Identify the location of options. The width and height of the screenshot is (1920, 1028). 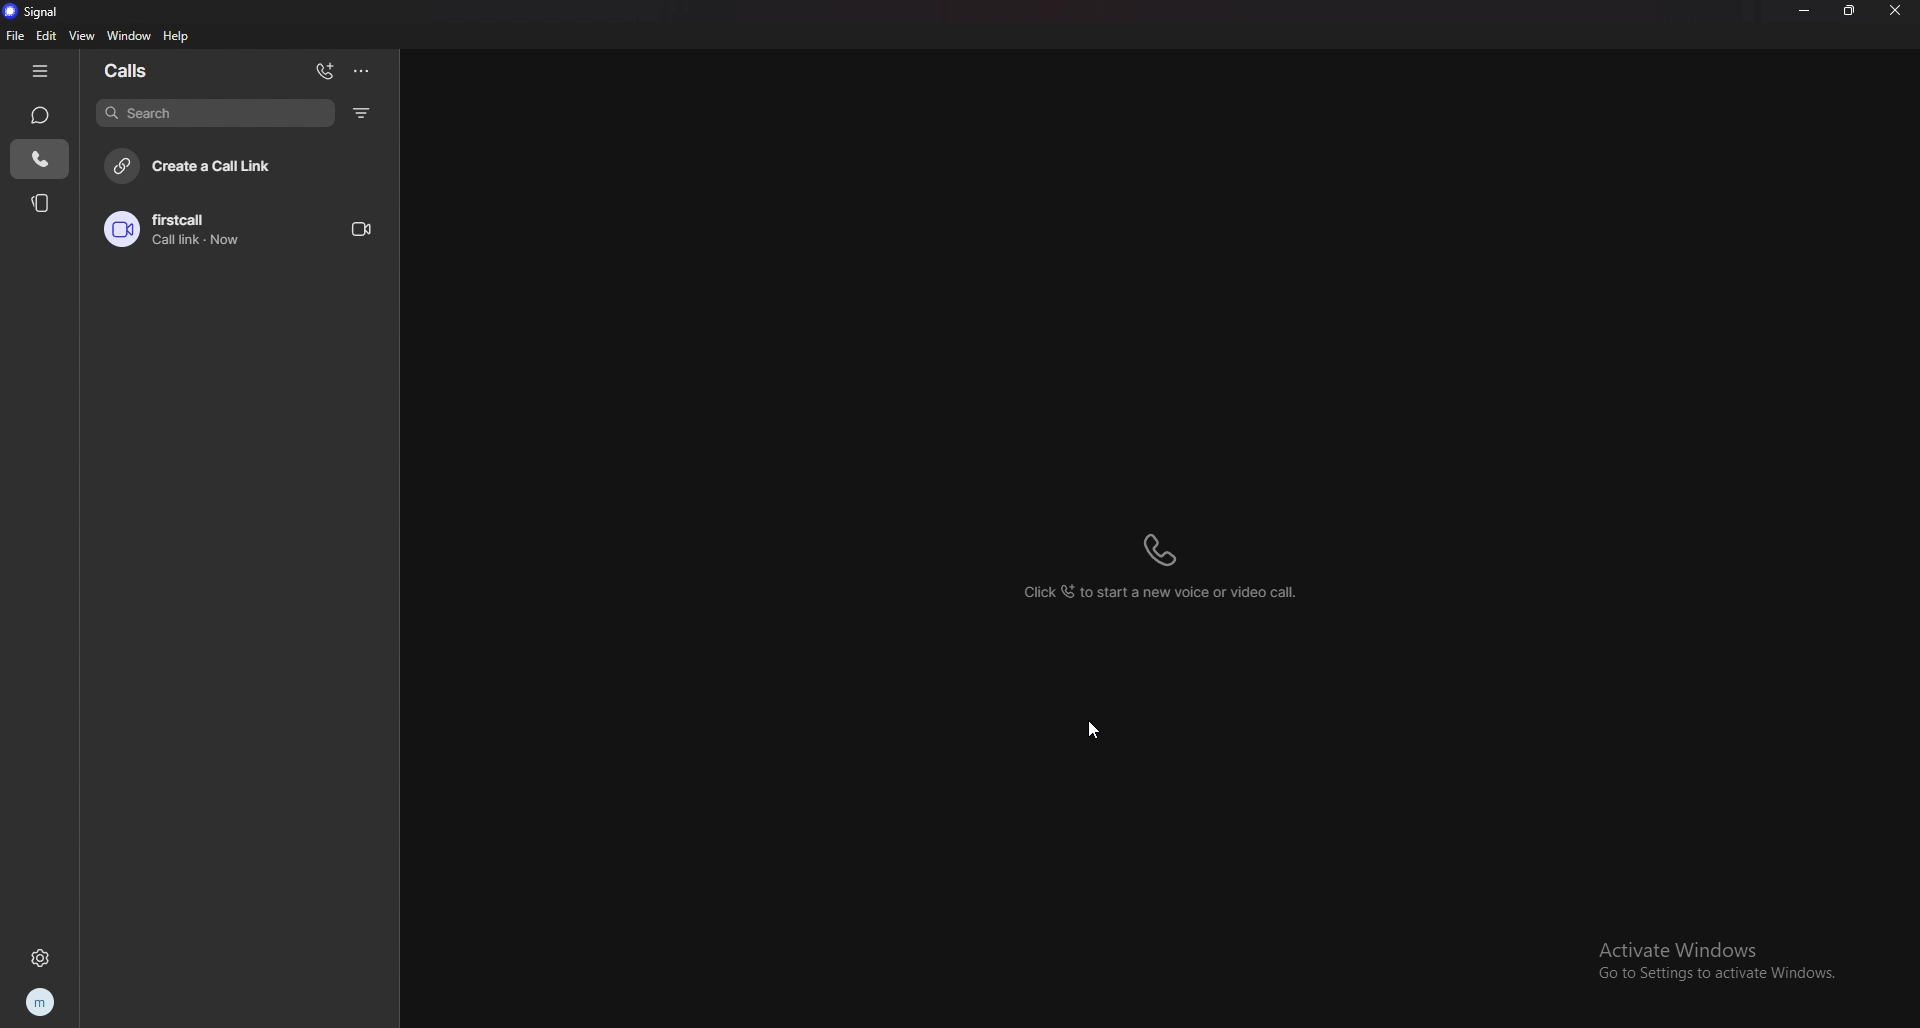
(361, 70).